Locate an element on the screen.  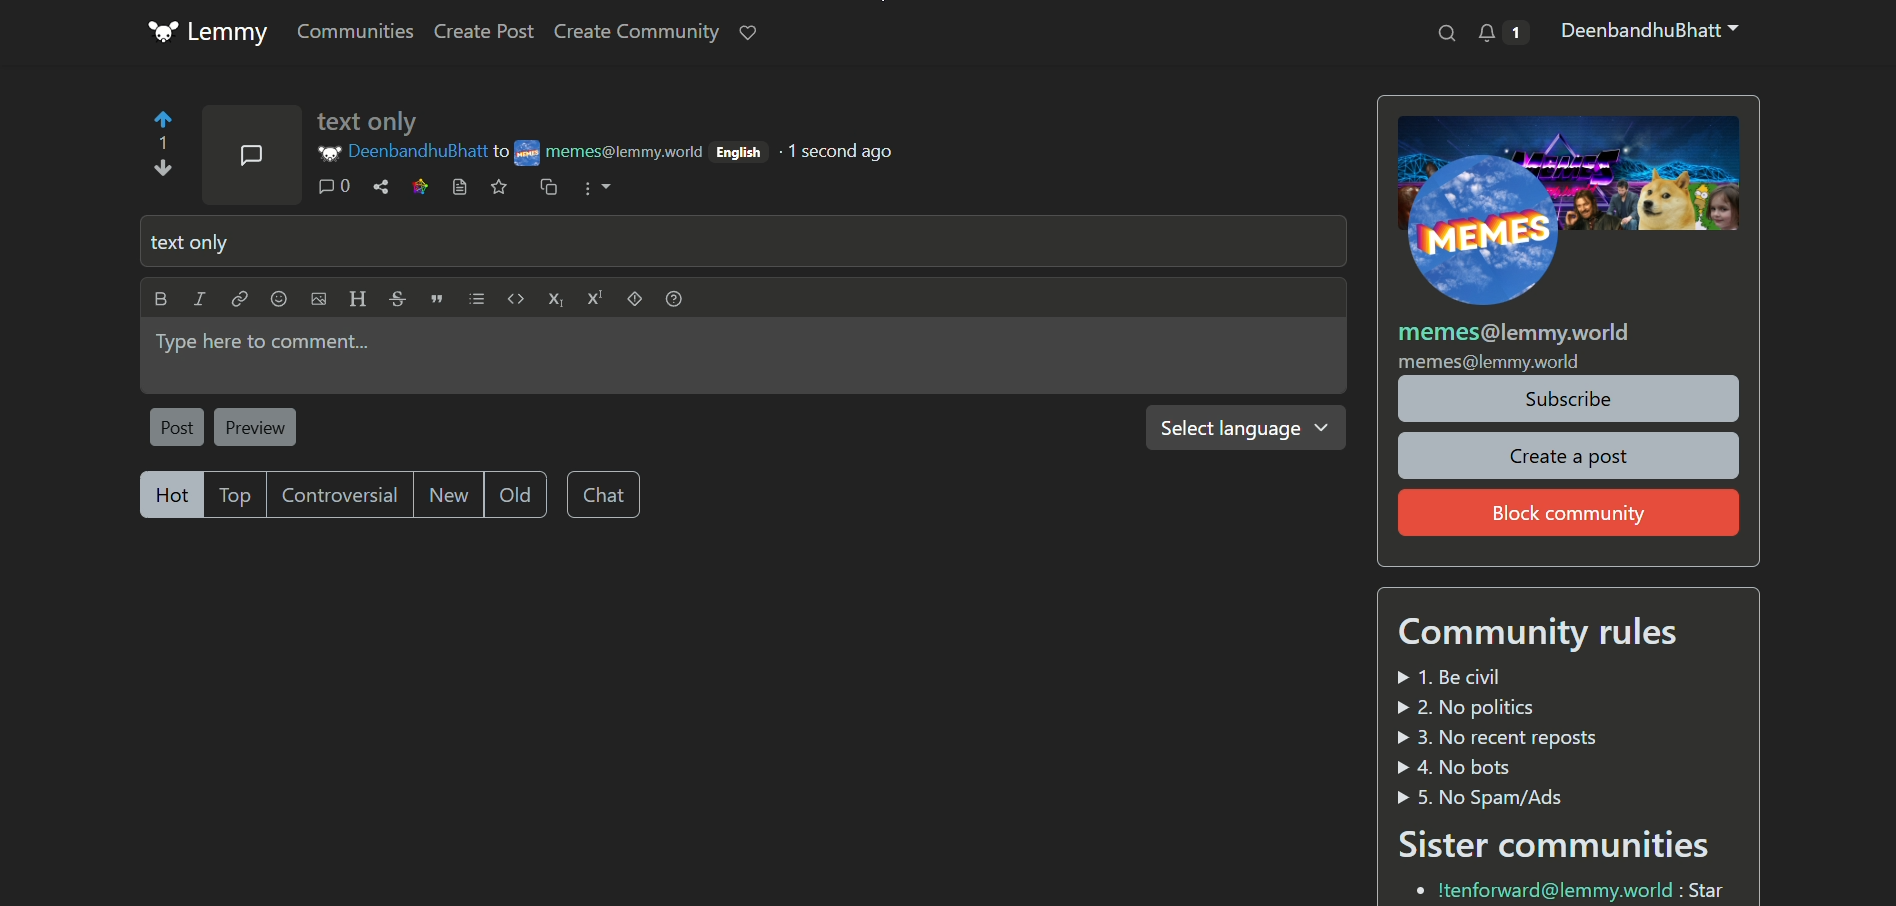
link post is located at coordinates (459, 186).